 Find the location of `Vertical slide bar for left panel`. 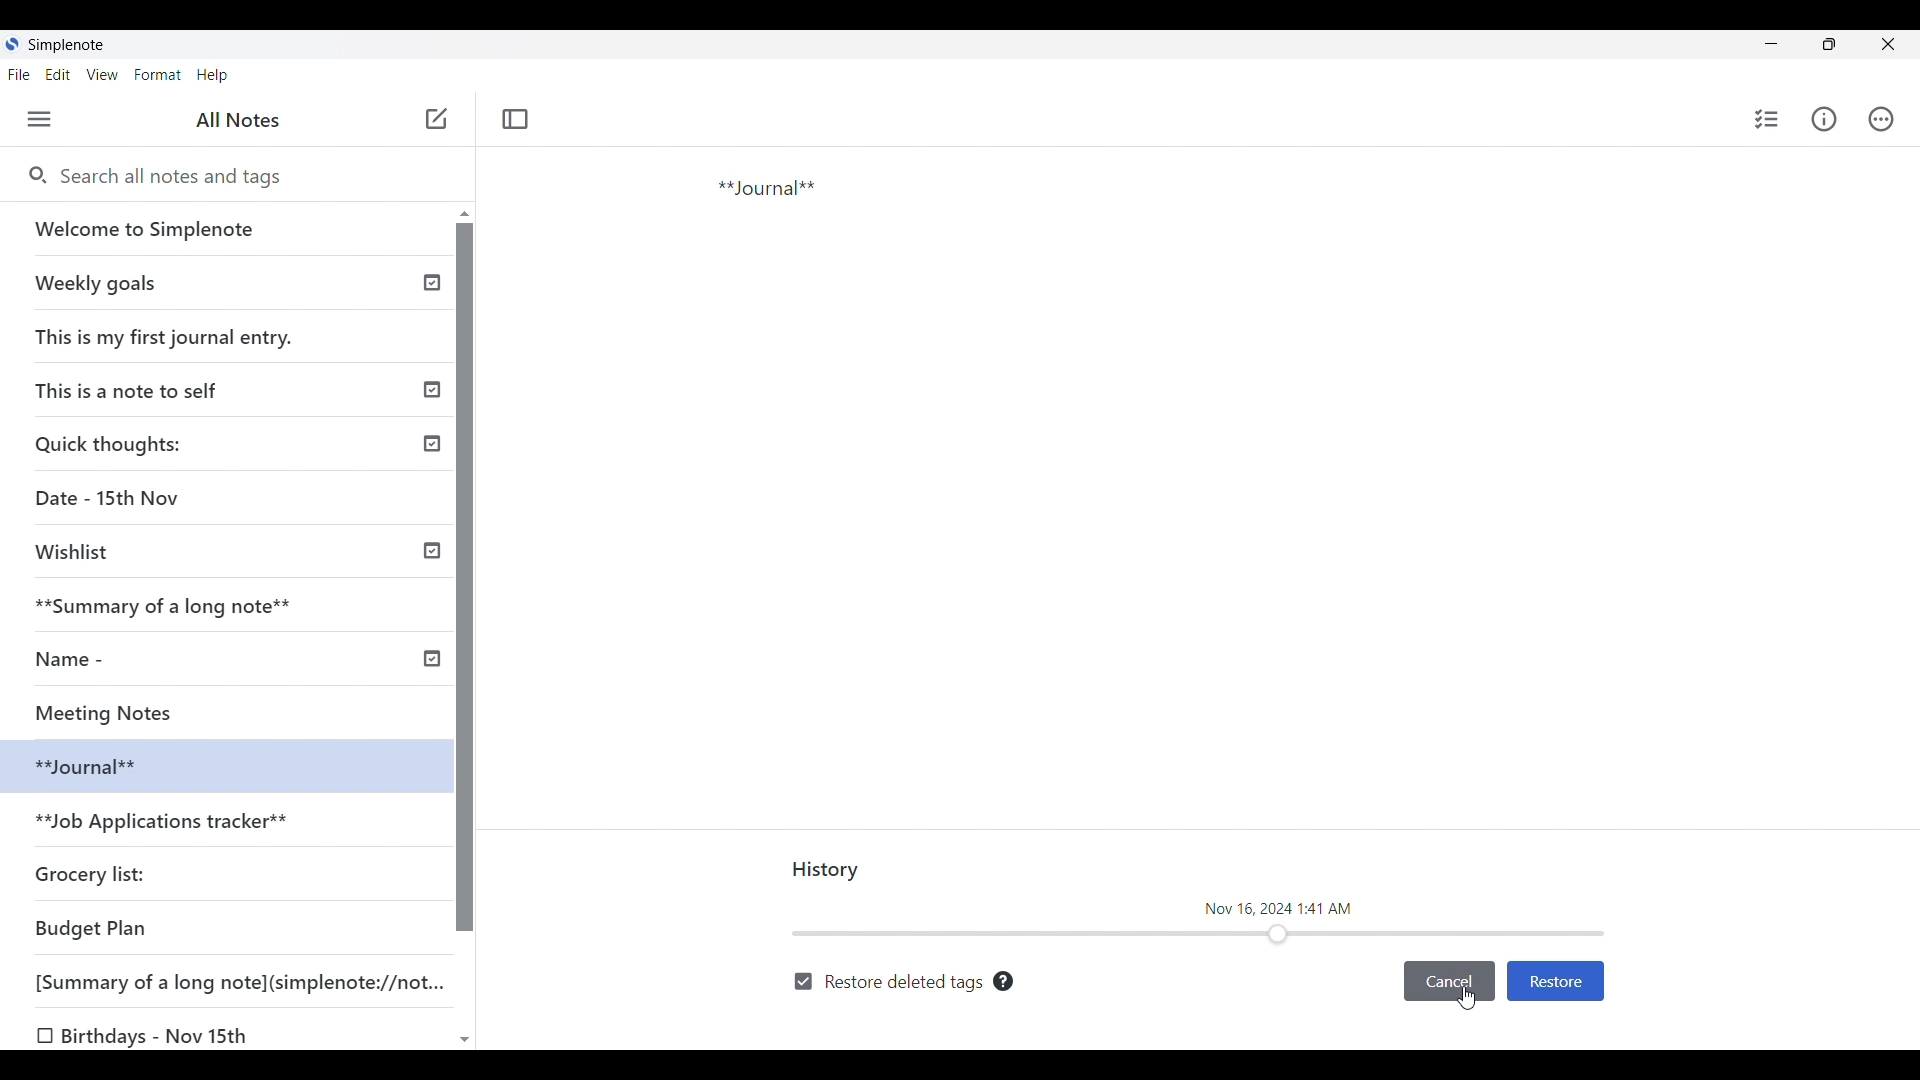

Vertical slide bar for left panel is located at coordinates (465, 578).